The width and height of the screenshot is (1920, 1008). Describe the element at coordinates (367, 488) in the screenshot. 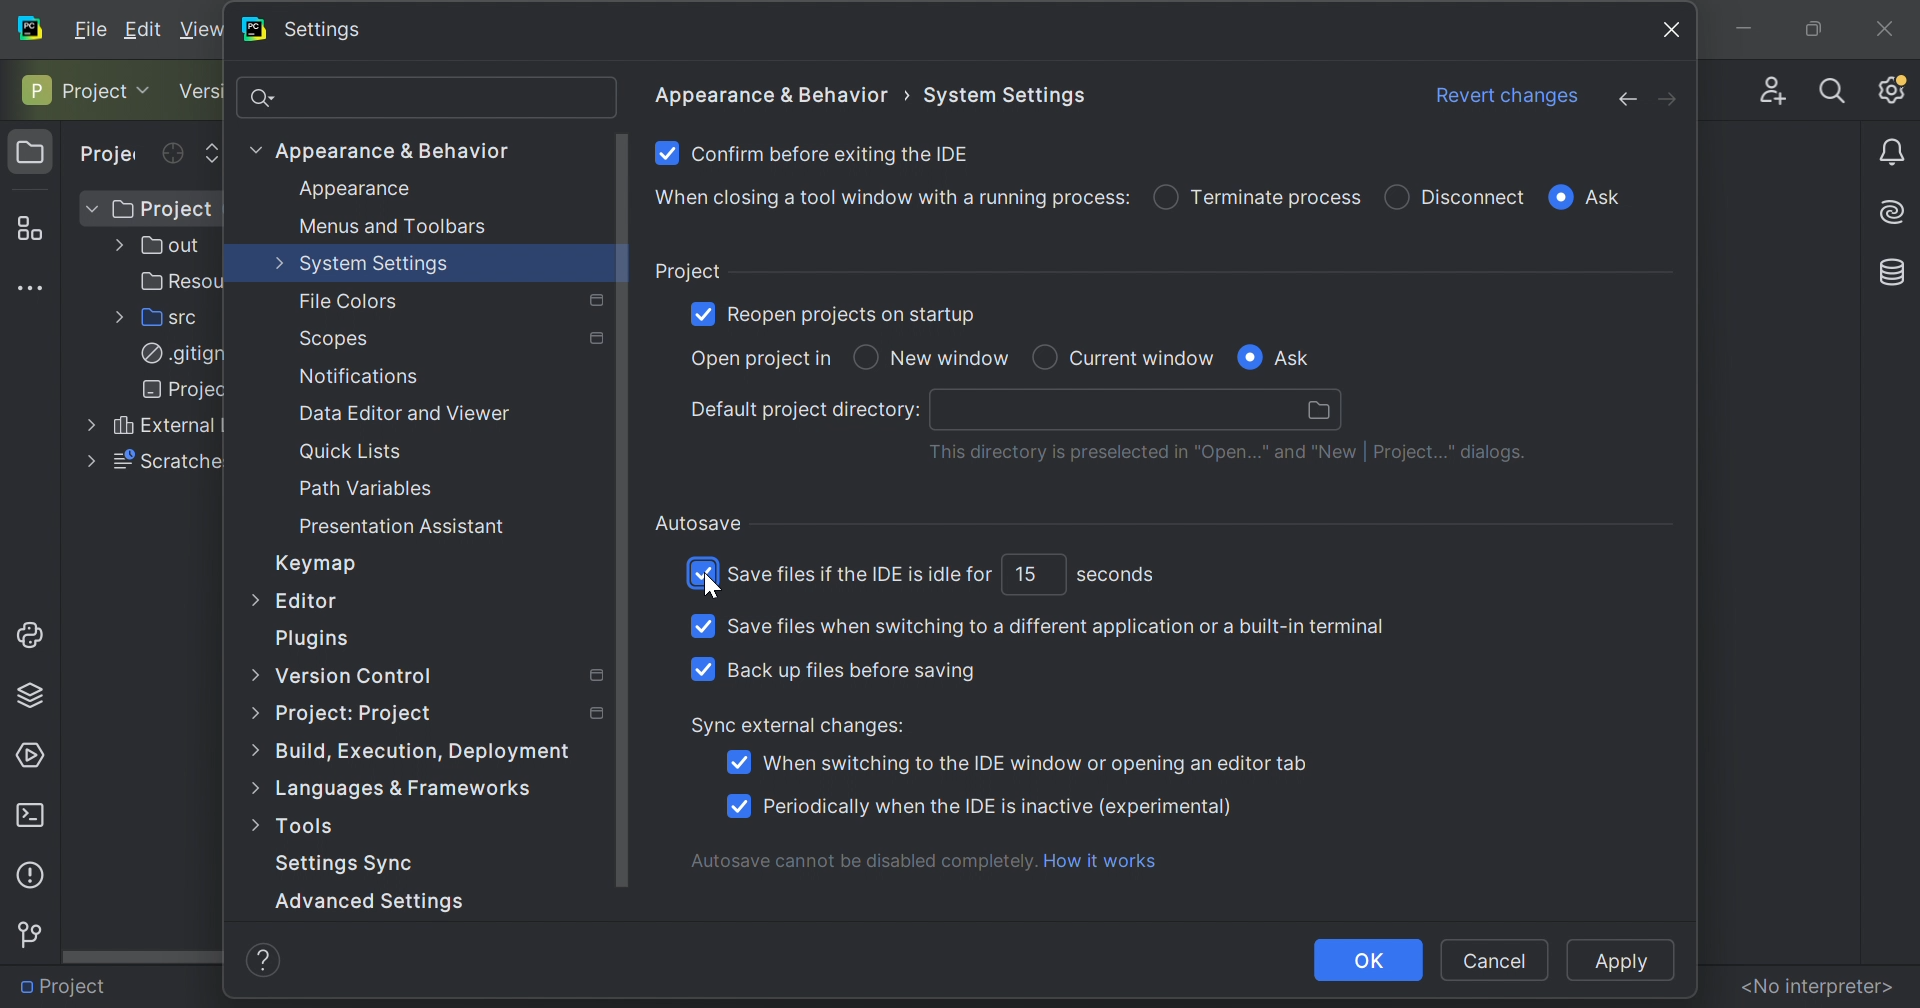

I see `Path Variables` at that location.